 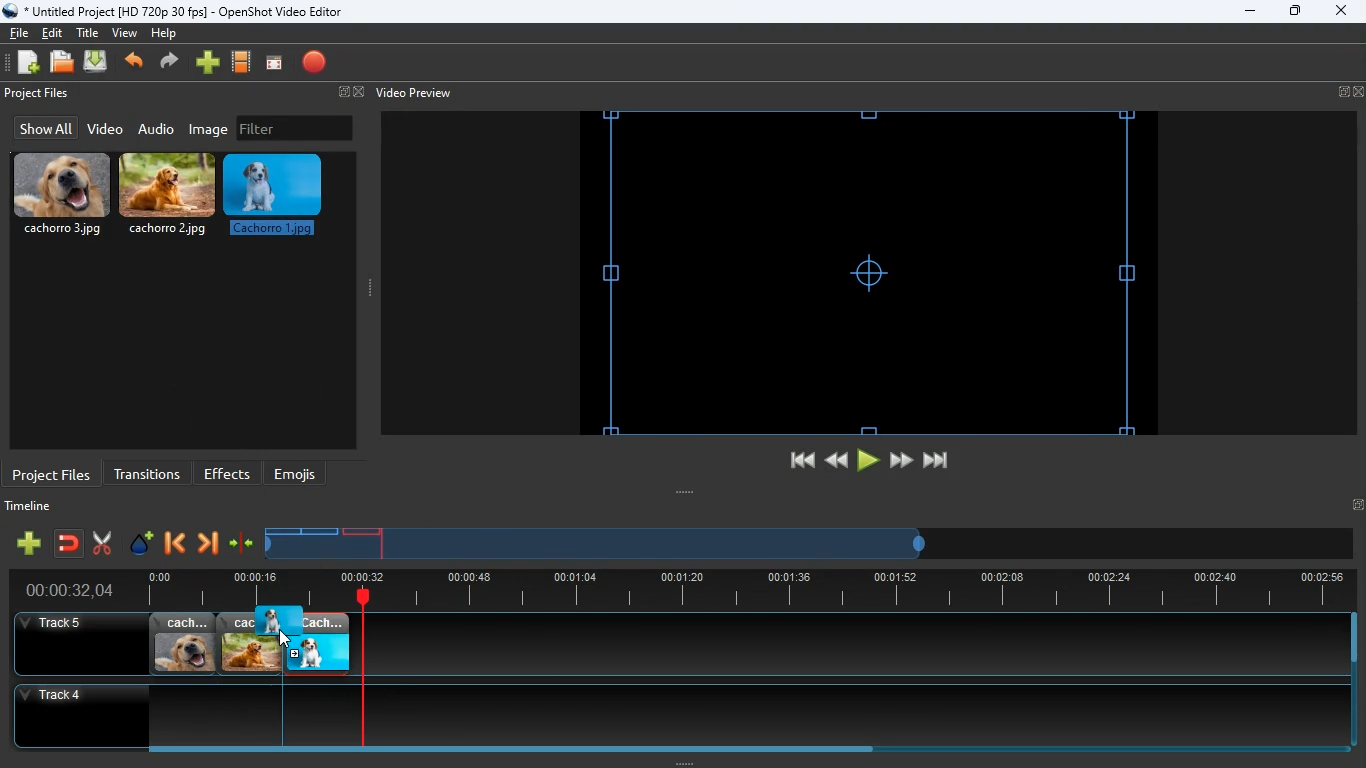 What do you see at coordinates (274, 64) in the screenshot?
I see `screen` at bounding box center [274, 64].